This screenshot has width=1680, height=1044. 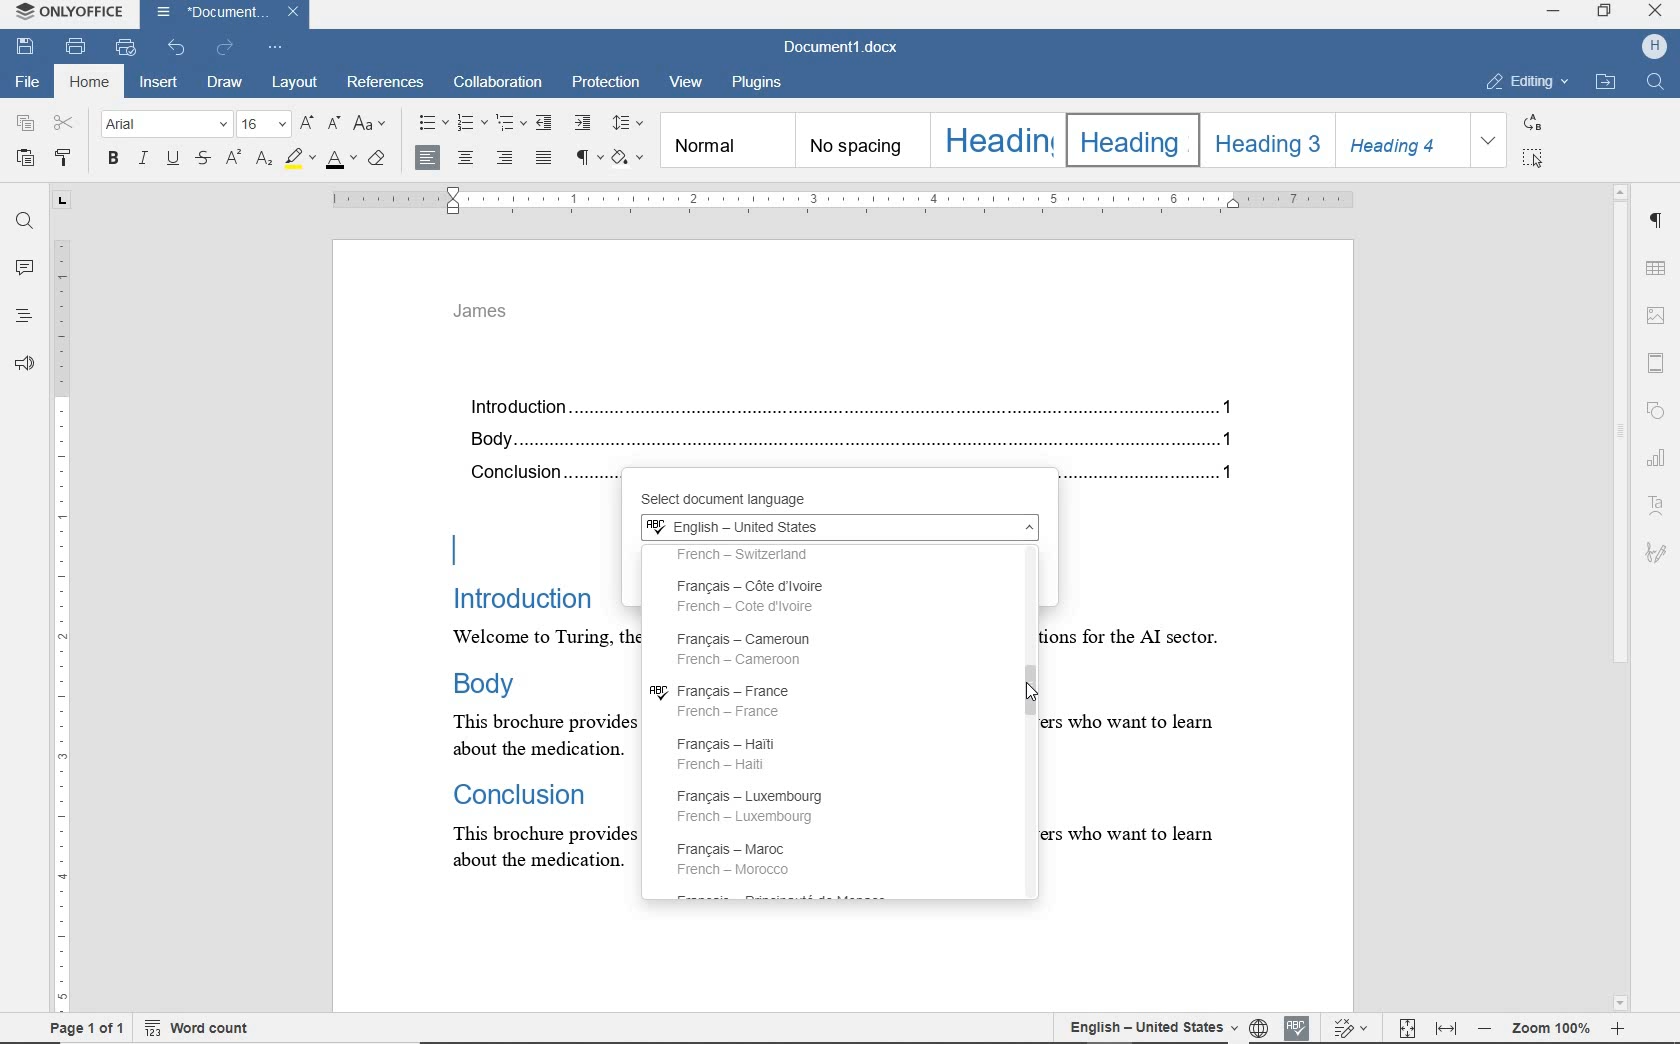 I want to click on multilevel list, so click(x=509, y=122).